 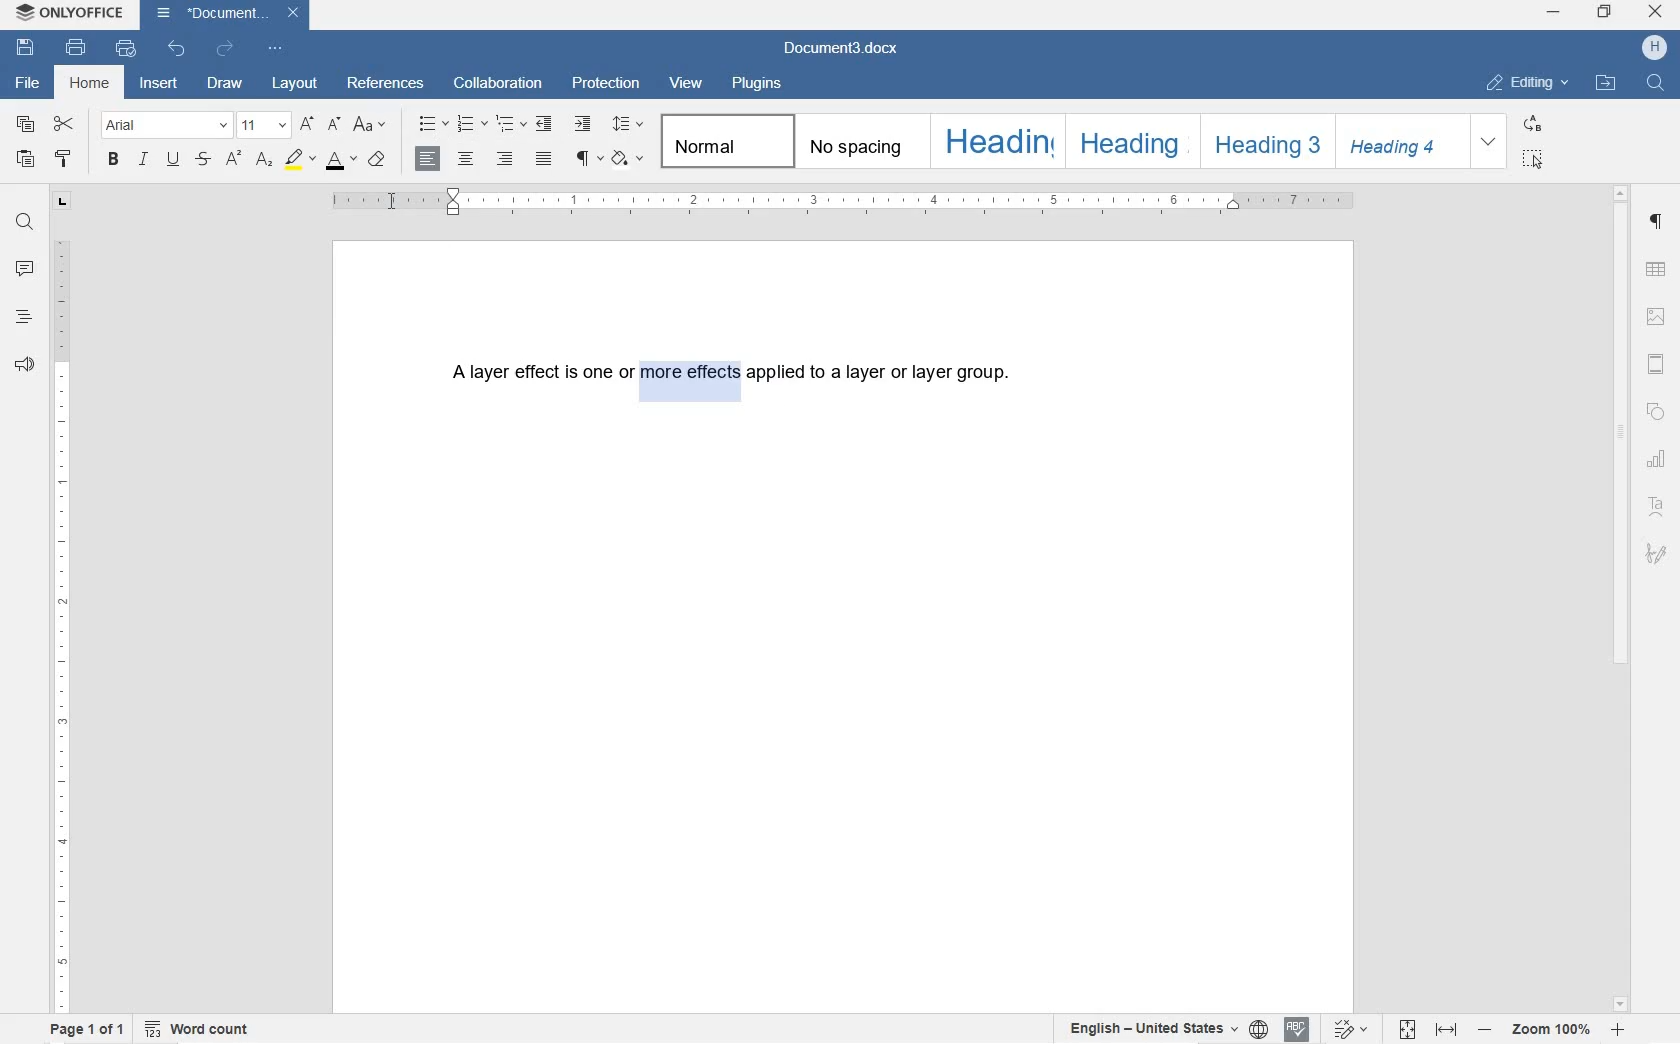 I want to click on FONT SIZE, so click(x=263, y=124).